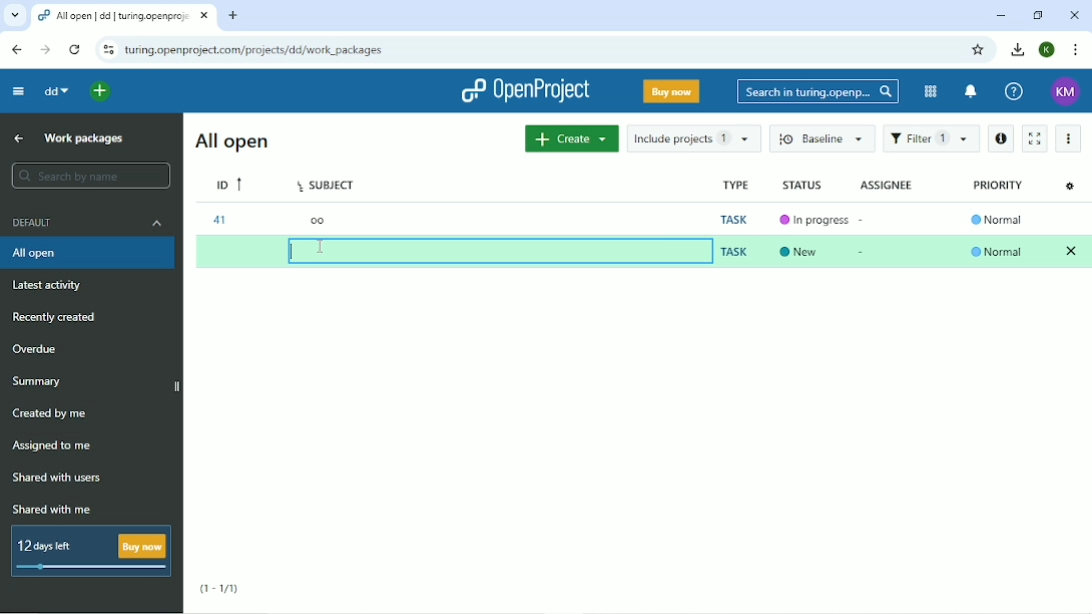 This screenshot has width=1092, height=614. Describe the element at coordinates (692, 139) in the screenshot. I see `Include projects 1` at that location.